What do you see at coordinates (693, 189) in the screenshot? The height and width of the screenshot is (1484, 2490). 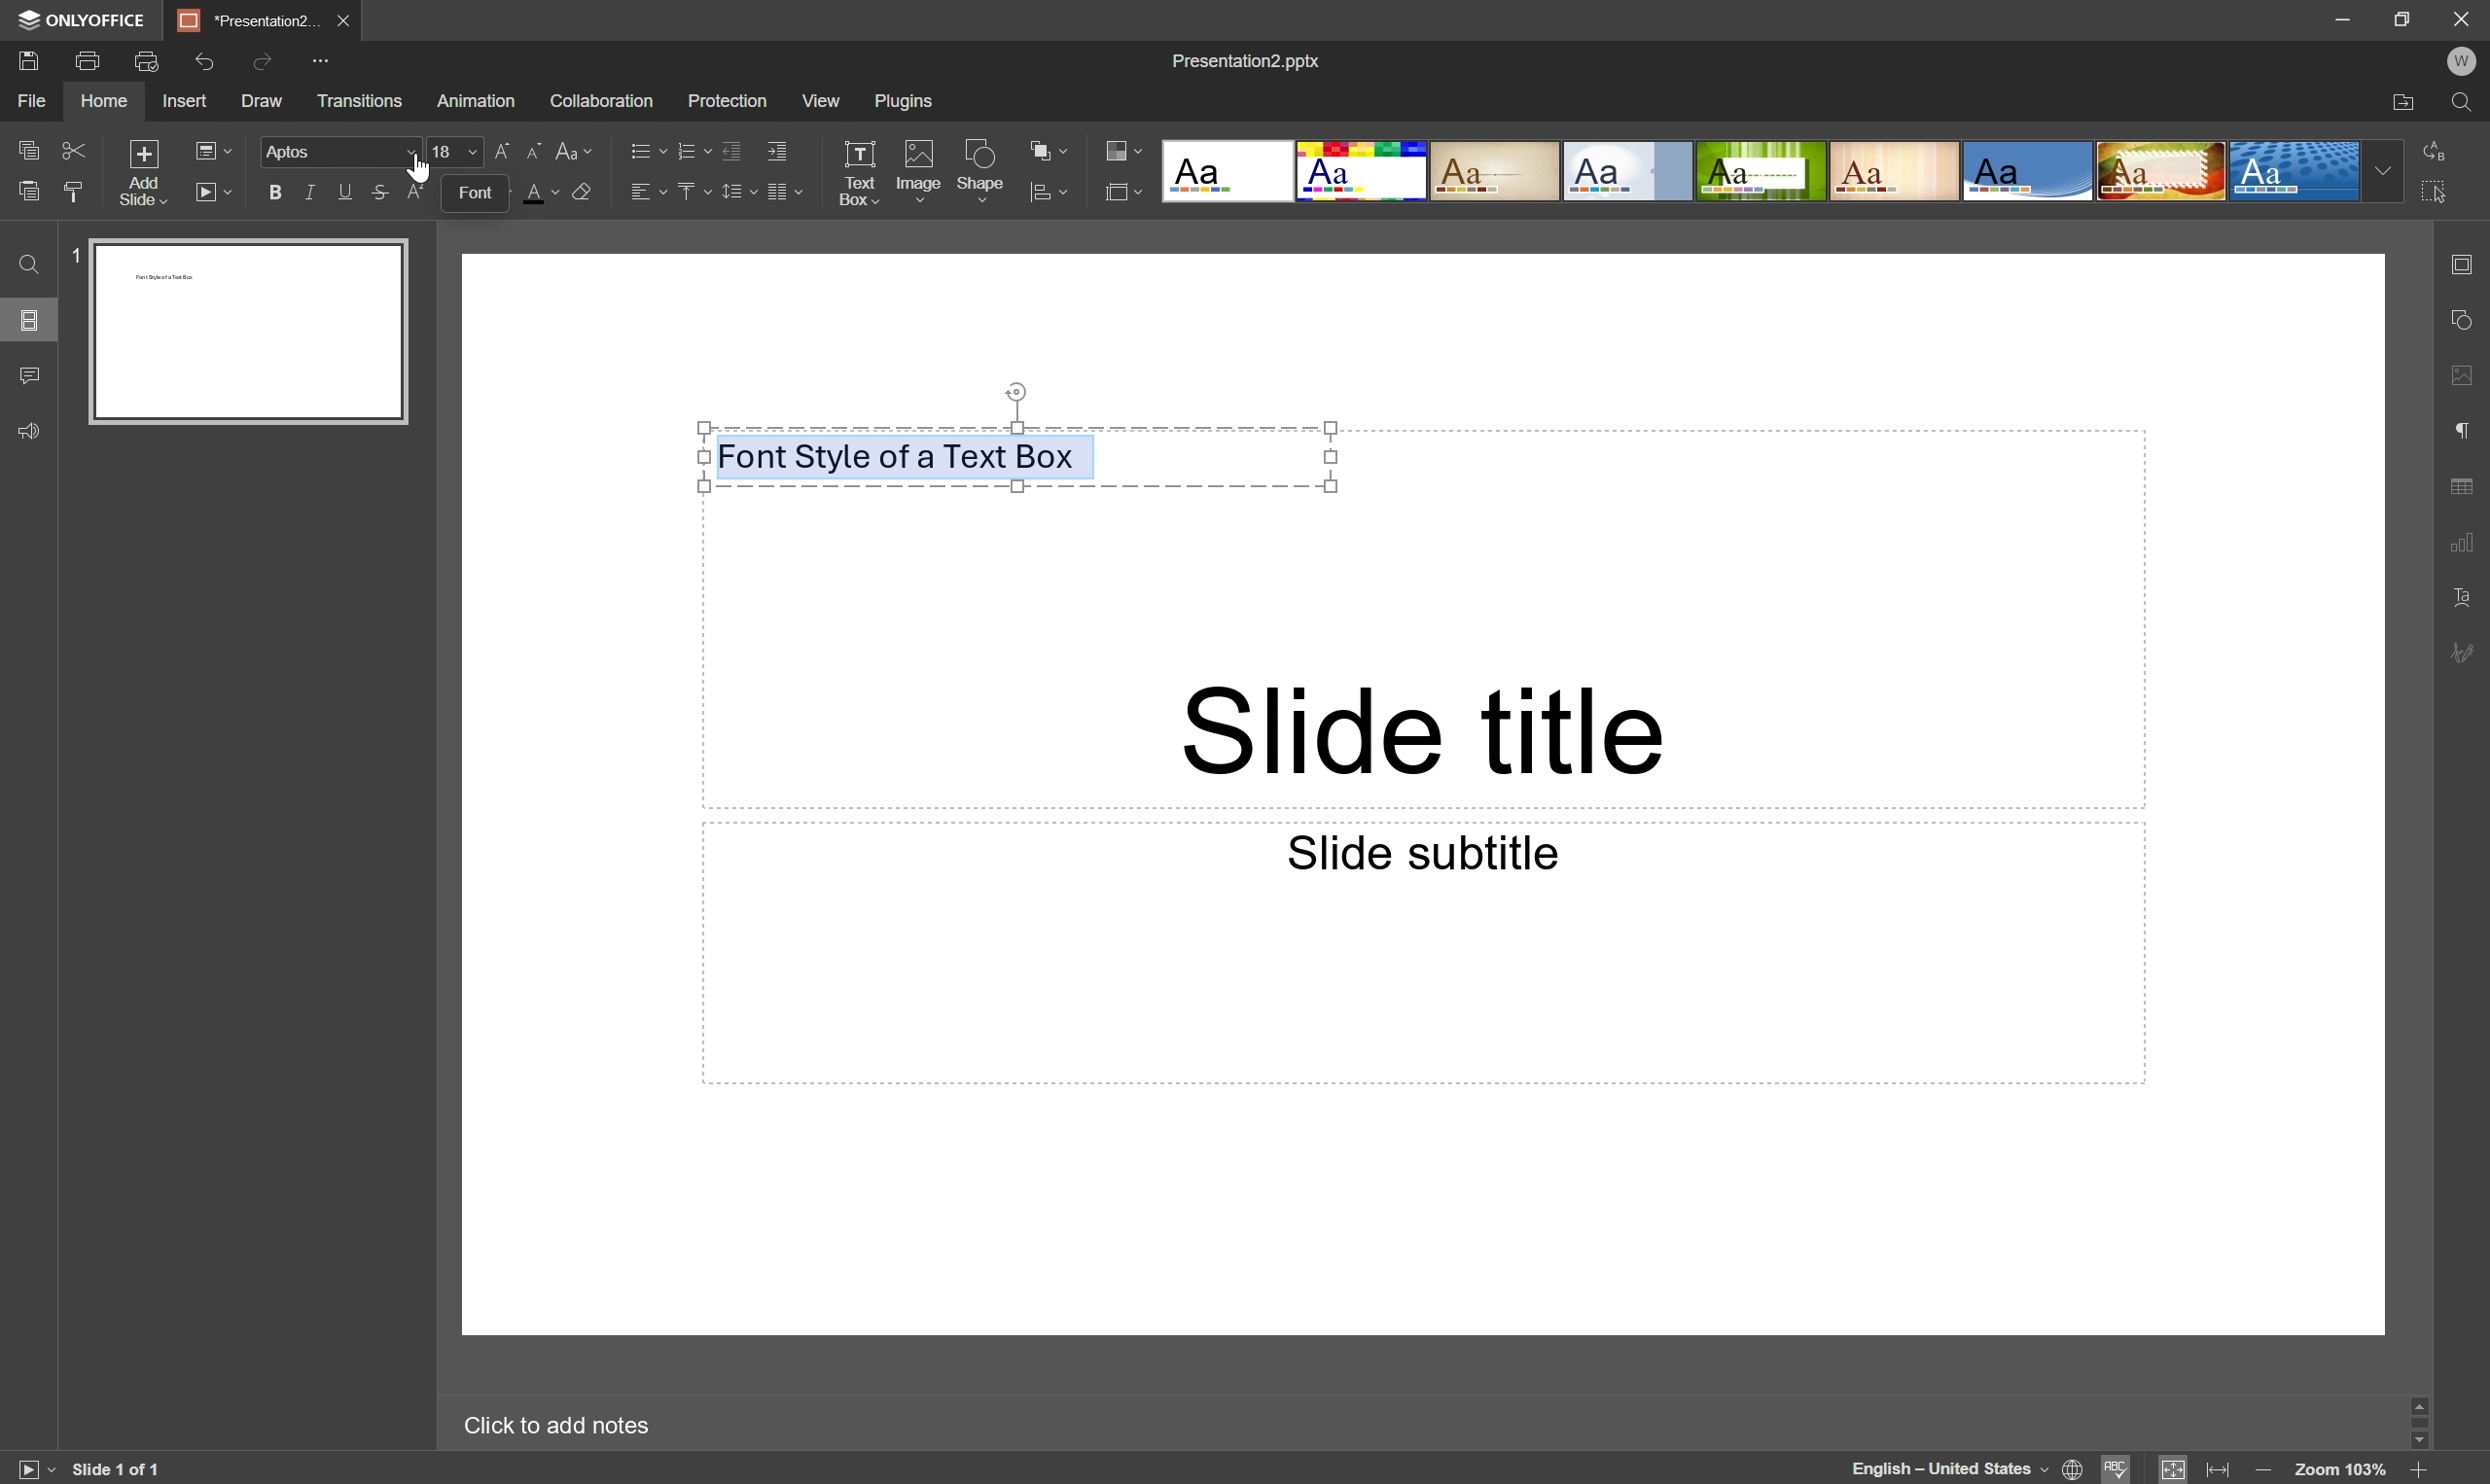 I see `Vertical Align` at bounding box center [693, 189].